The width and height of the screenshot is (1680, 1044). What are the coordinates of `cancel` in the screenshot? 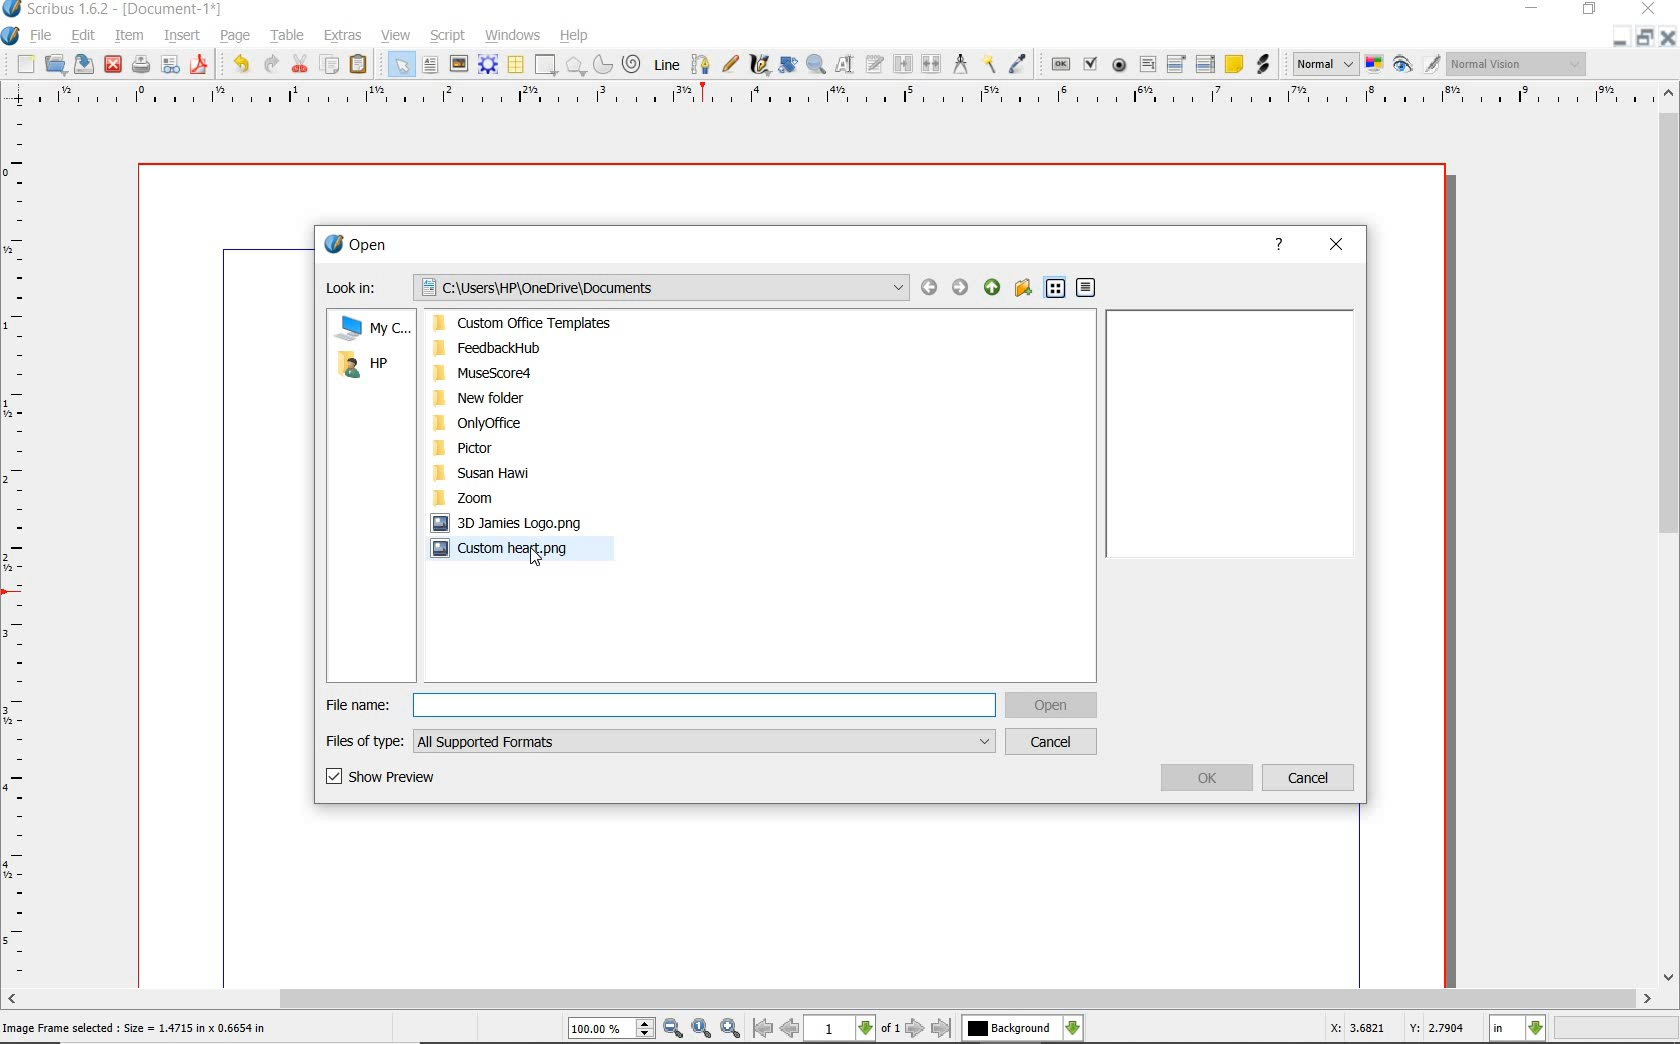 It's located at (1054, 742).